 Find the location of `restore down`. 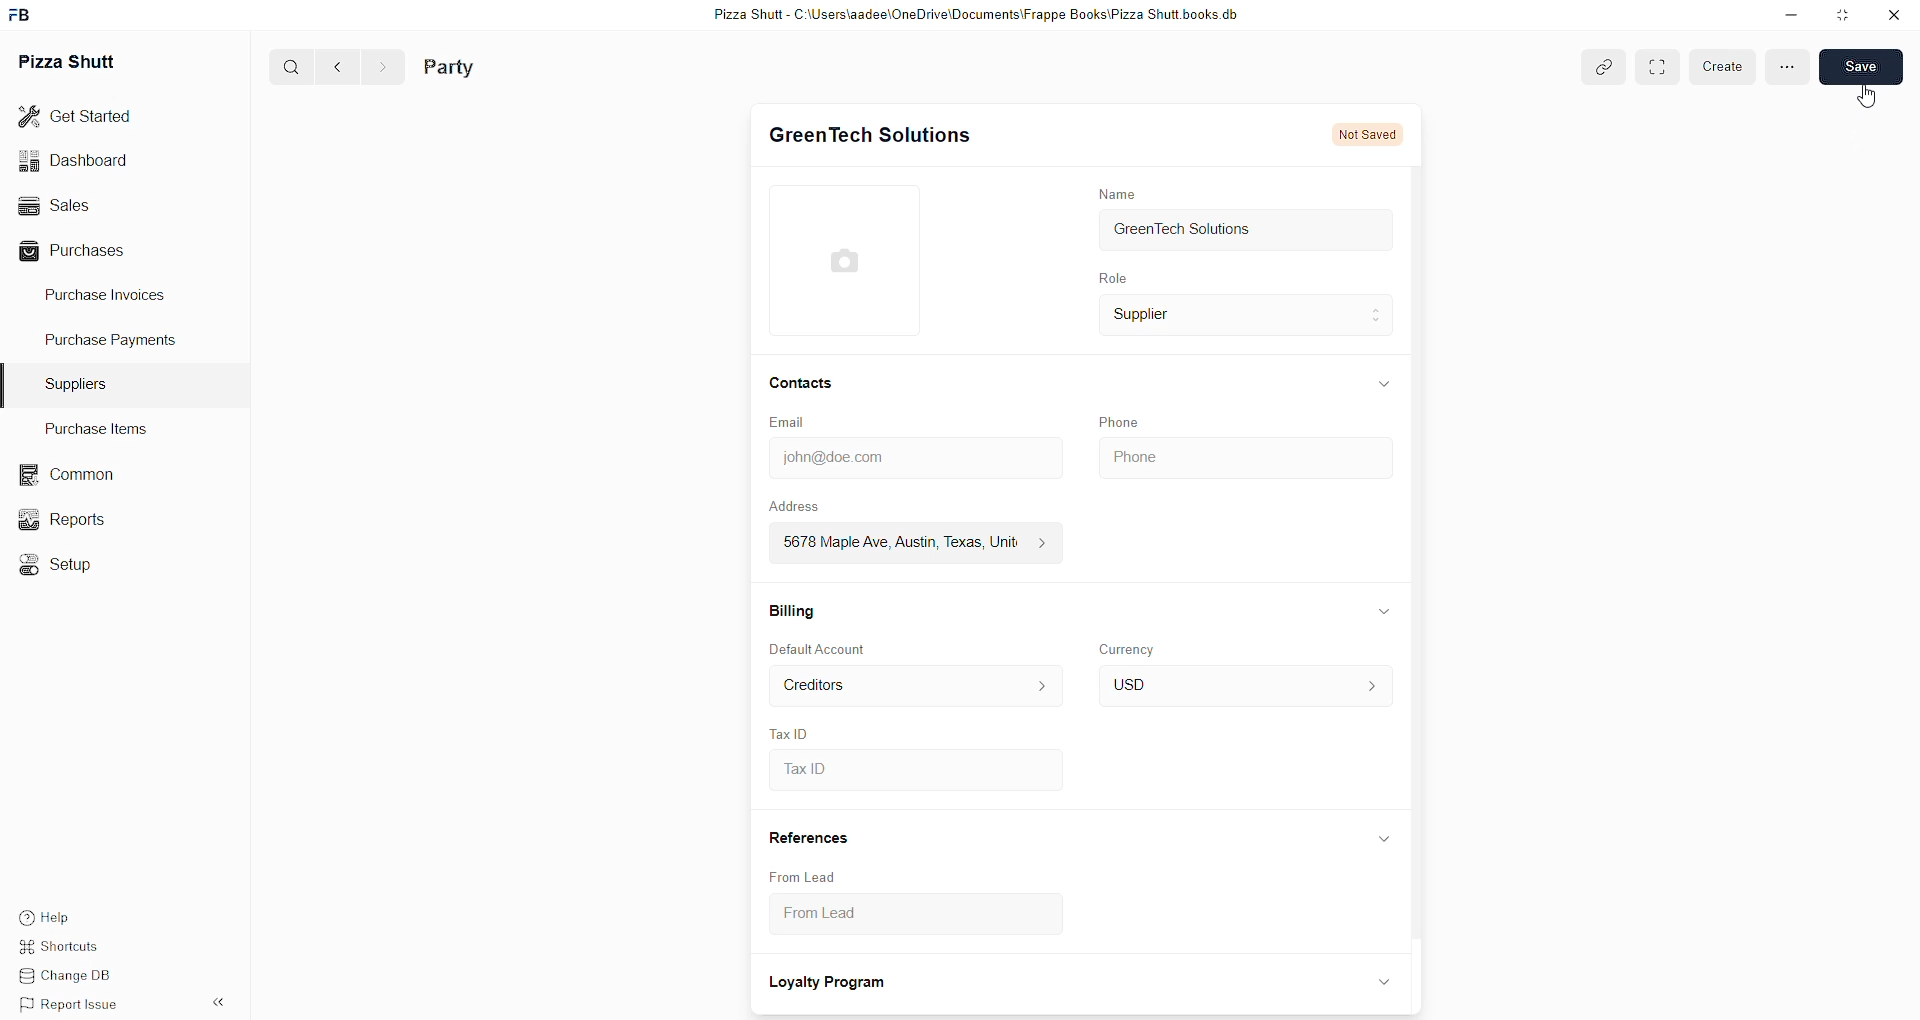

restore down is located at coordinates (1840, 16).